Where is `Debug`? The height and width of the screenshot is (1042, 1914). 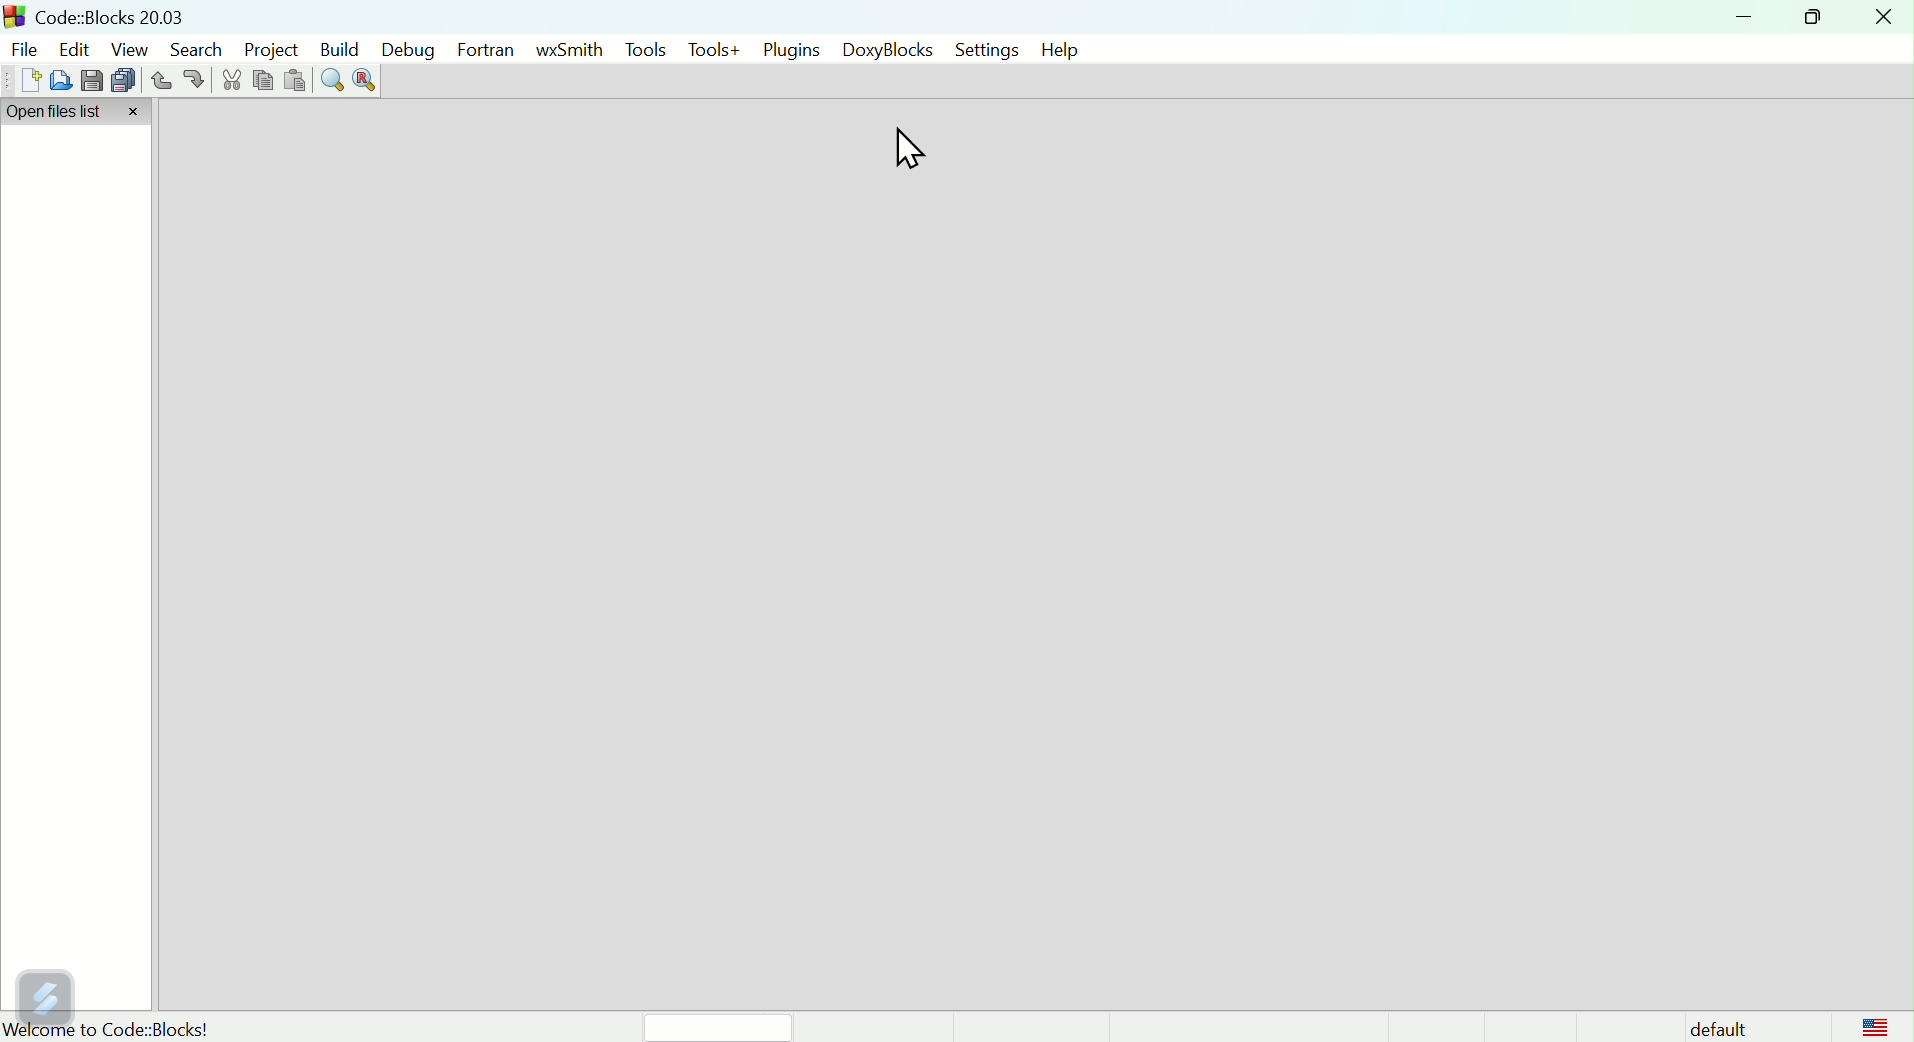
Debug is located at coordinates (407, 48).